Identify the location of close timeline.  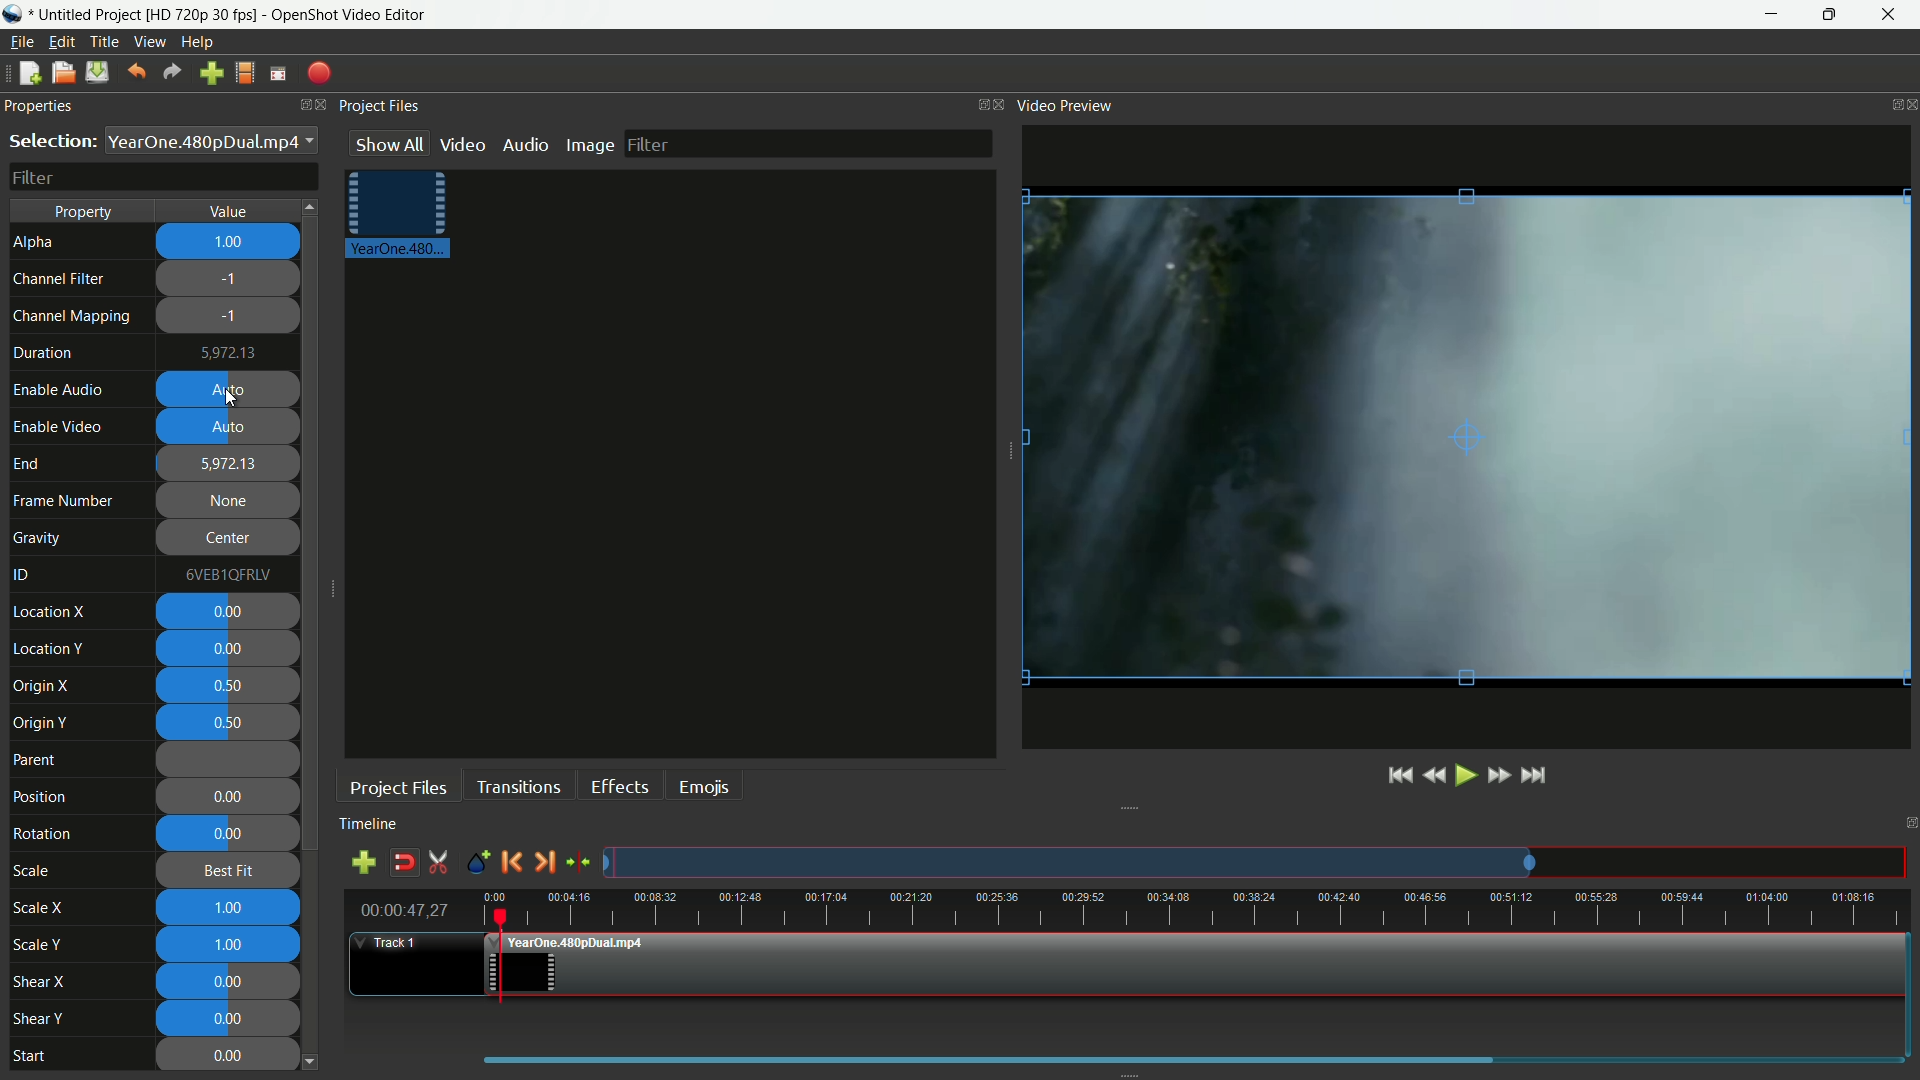
(1908, 824).